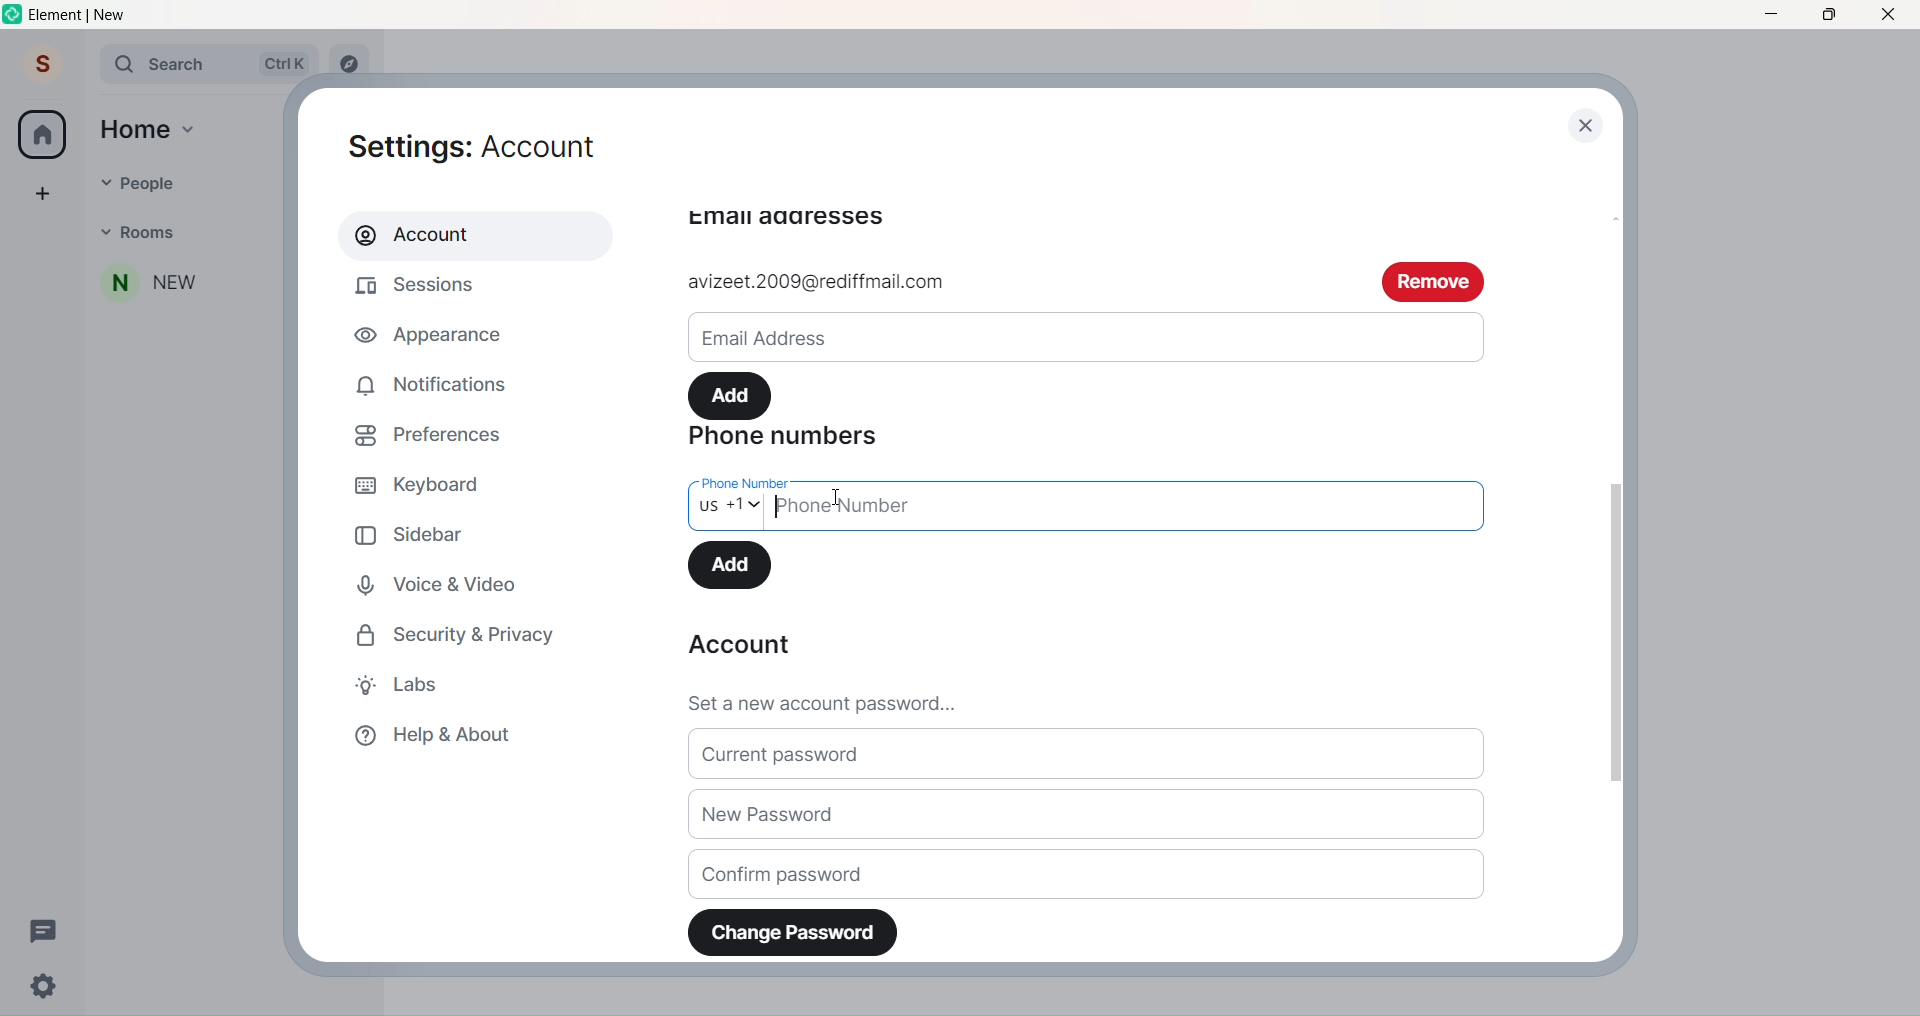 This screenshot has width=1920, height=1016. What do you see at coordinates (442, 580) in the screenshot?
I see `Voice and Video` at bounding box center [442, 580].